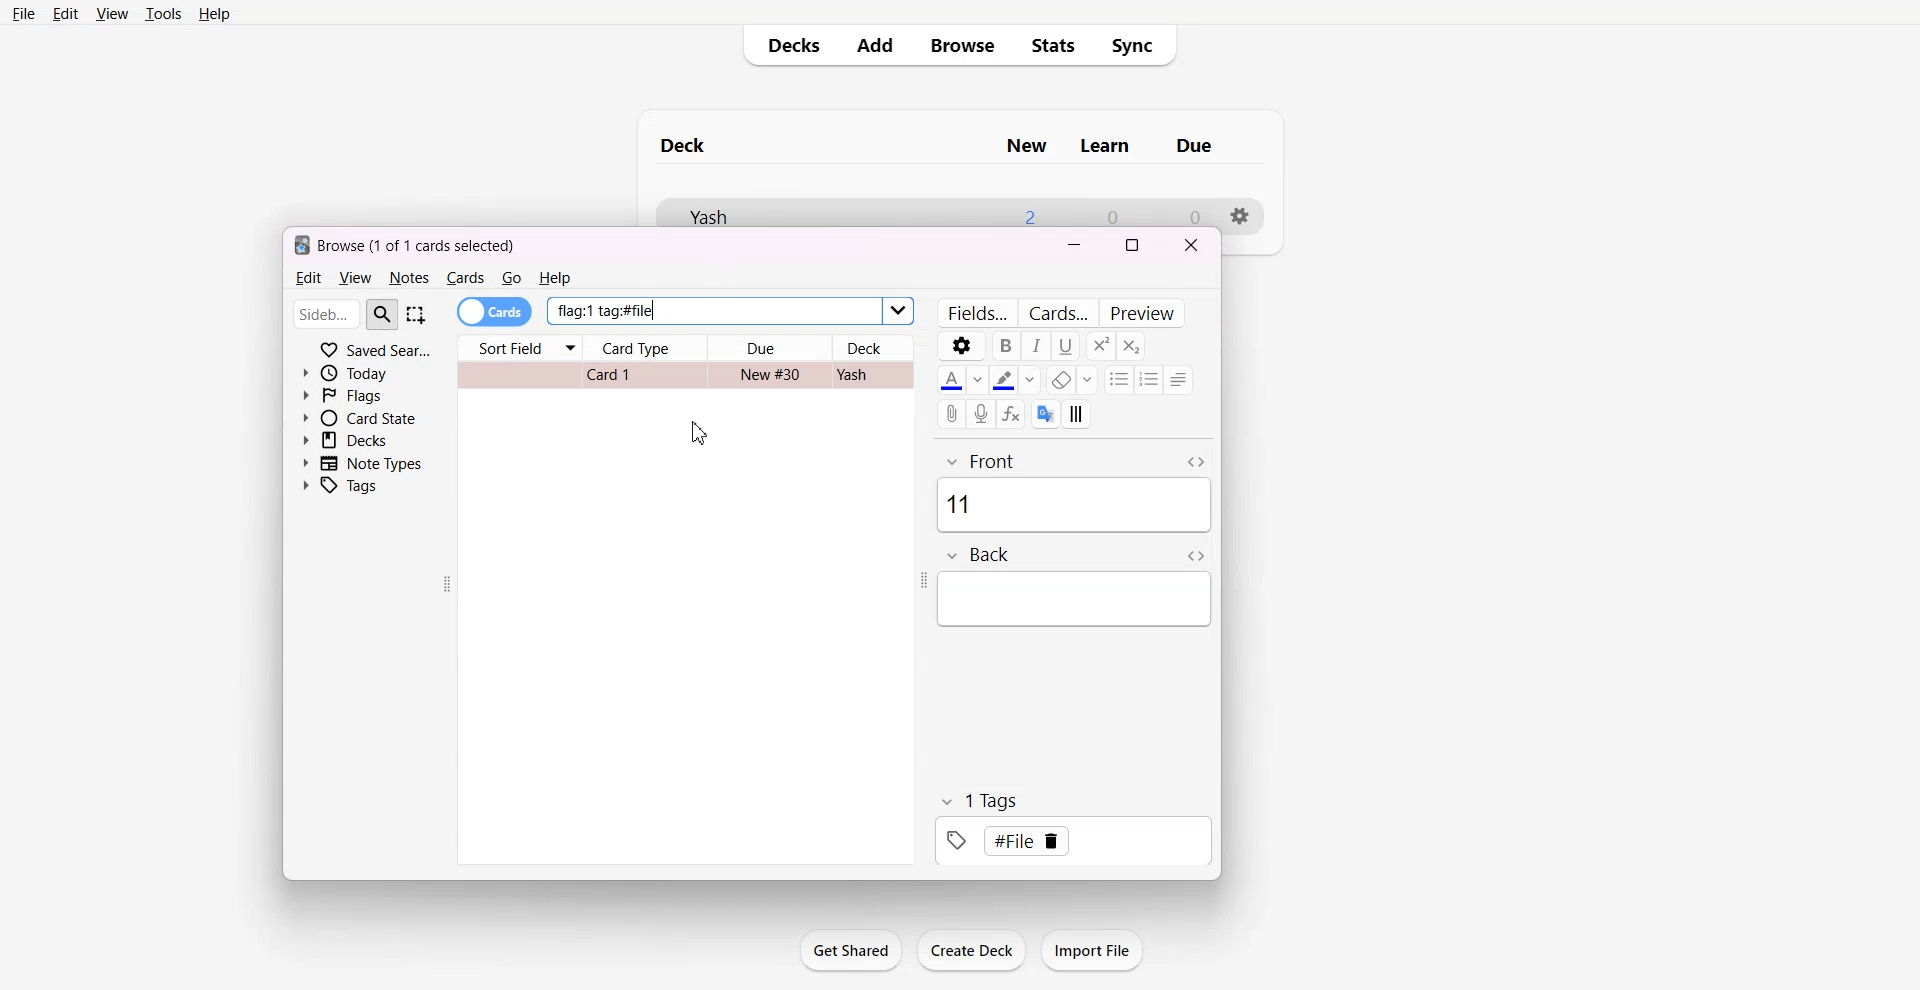  Describe the element at coordinates (971, 950) in the screenshot. I see `Crate Deck` at that location.